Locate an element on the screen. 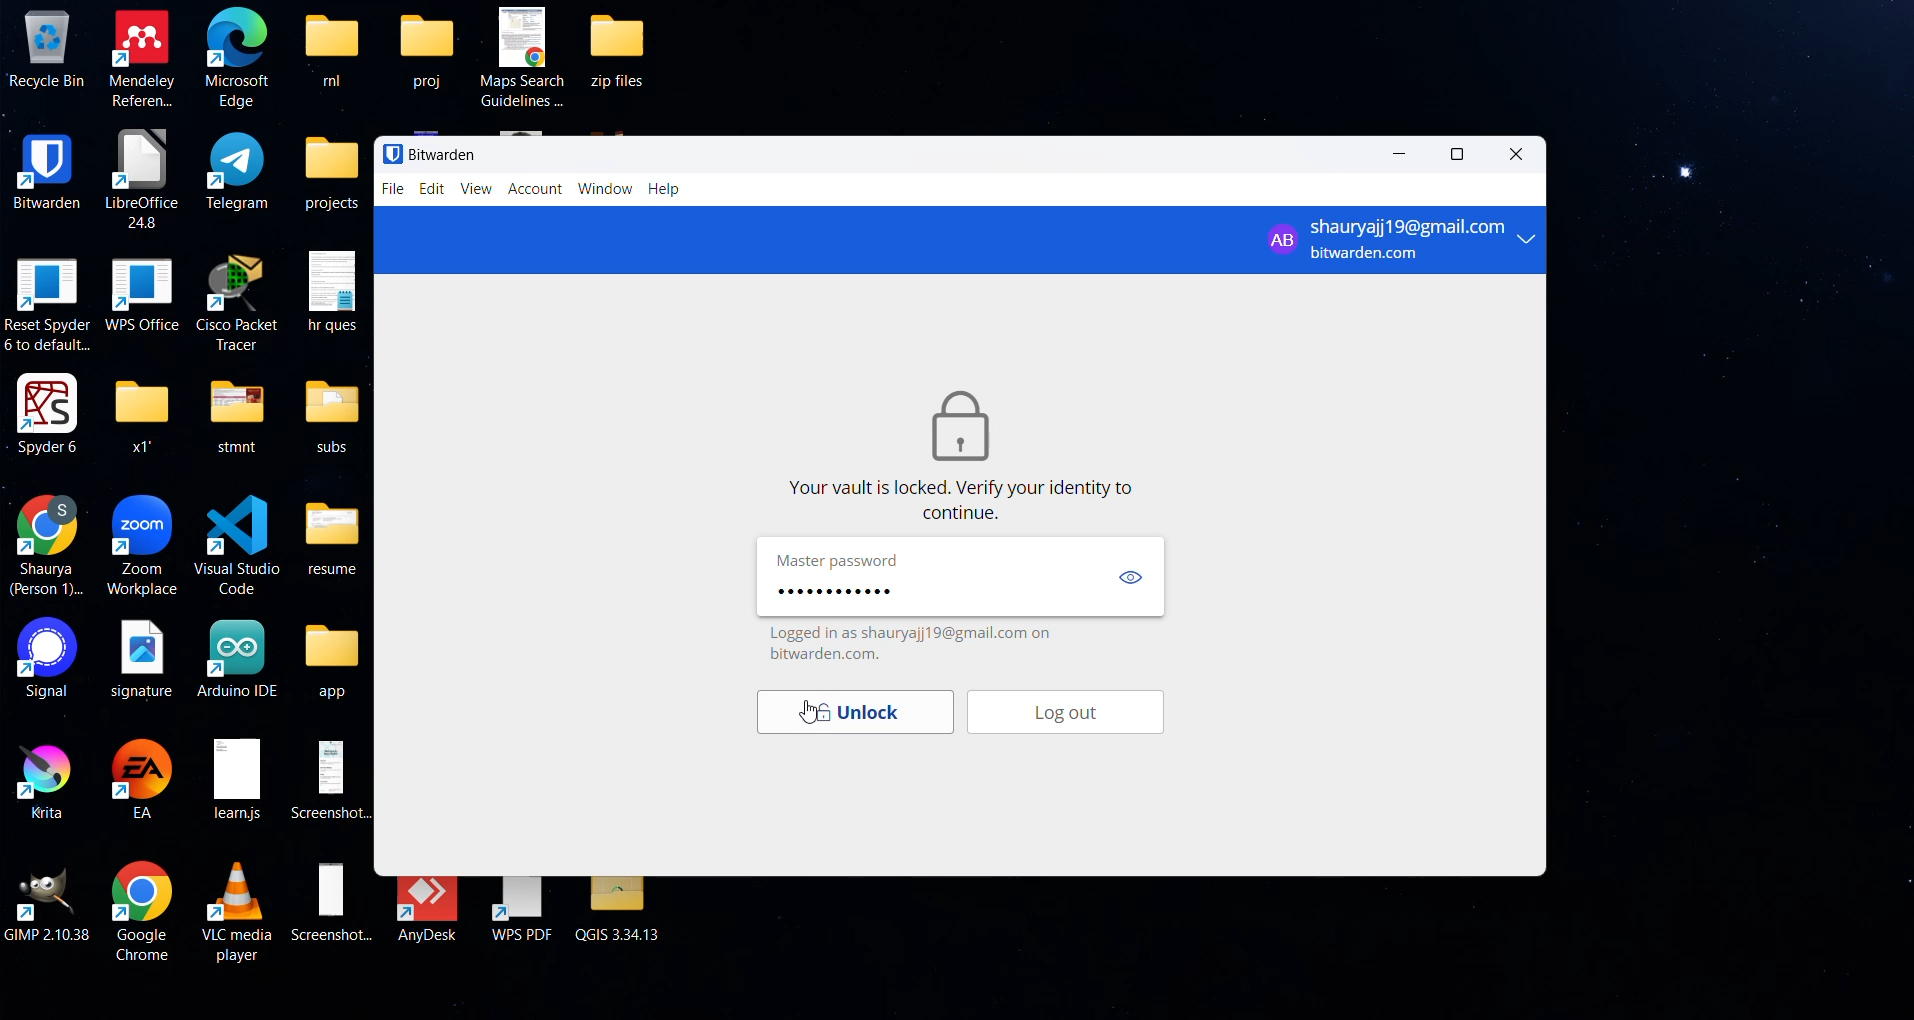  edit is located at coordinates (430, 189).